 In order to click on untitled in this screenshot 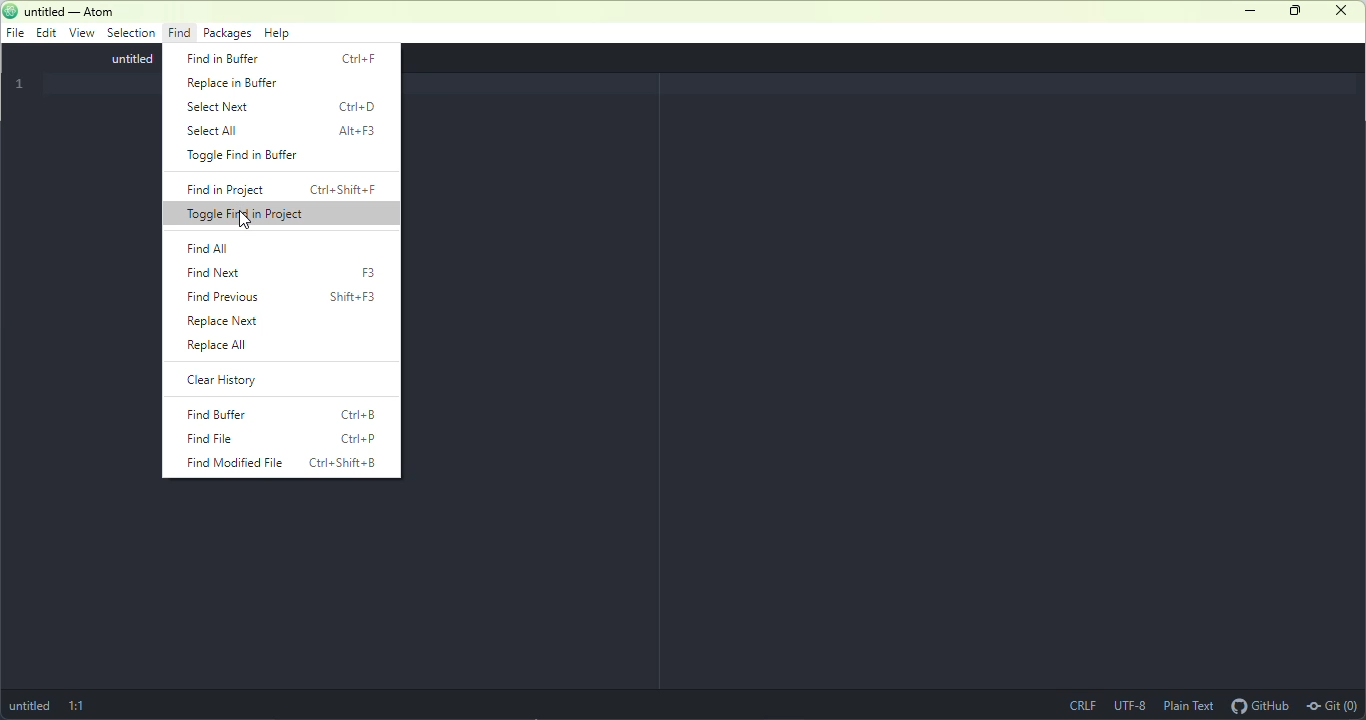, I will do `click(119, 60)`.